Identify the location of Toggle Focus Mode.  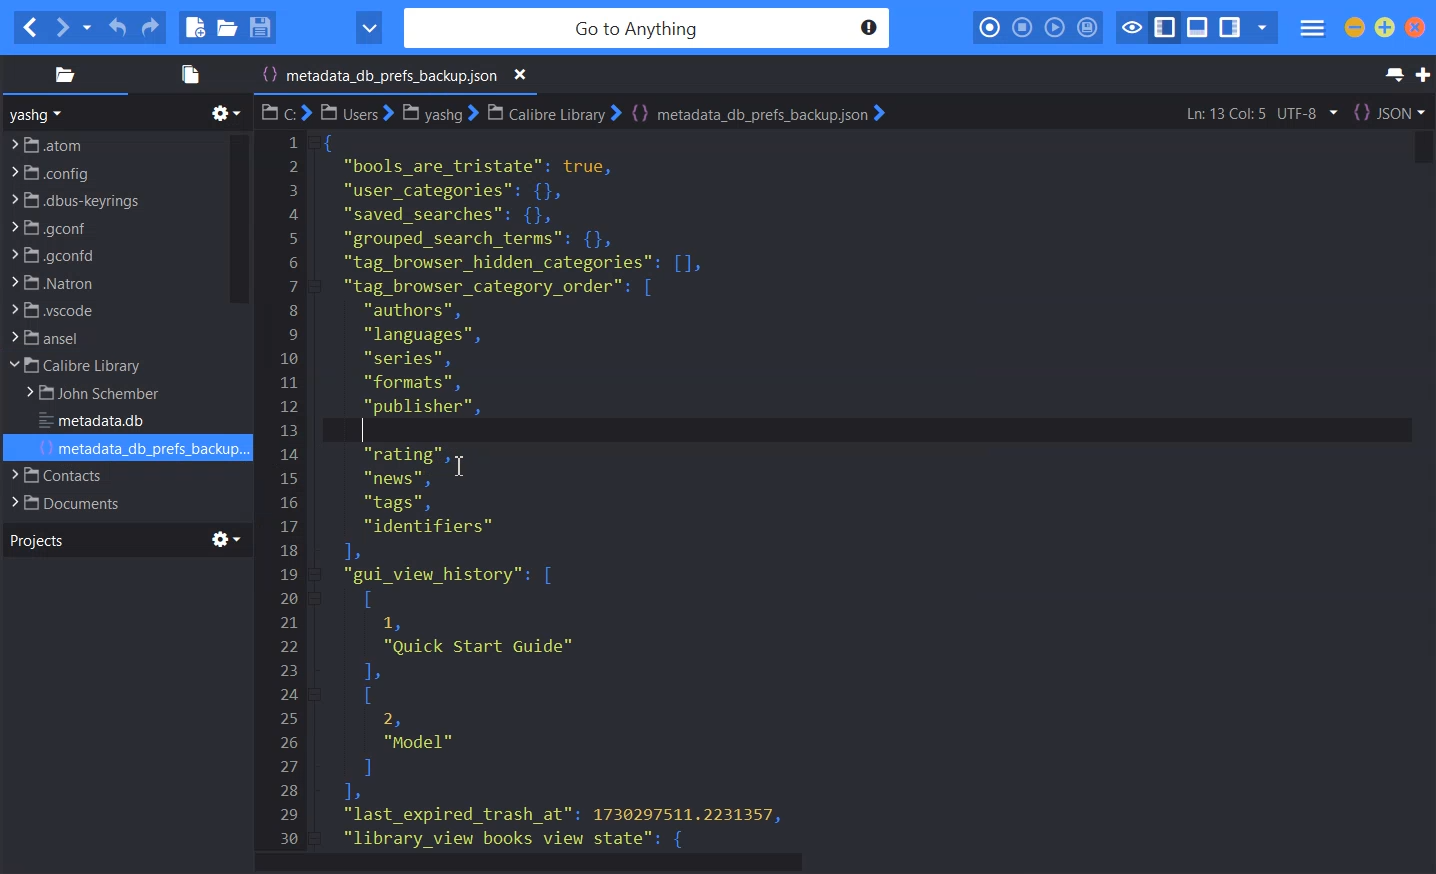
(1130, 28).